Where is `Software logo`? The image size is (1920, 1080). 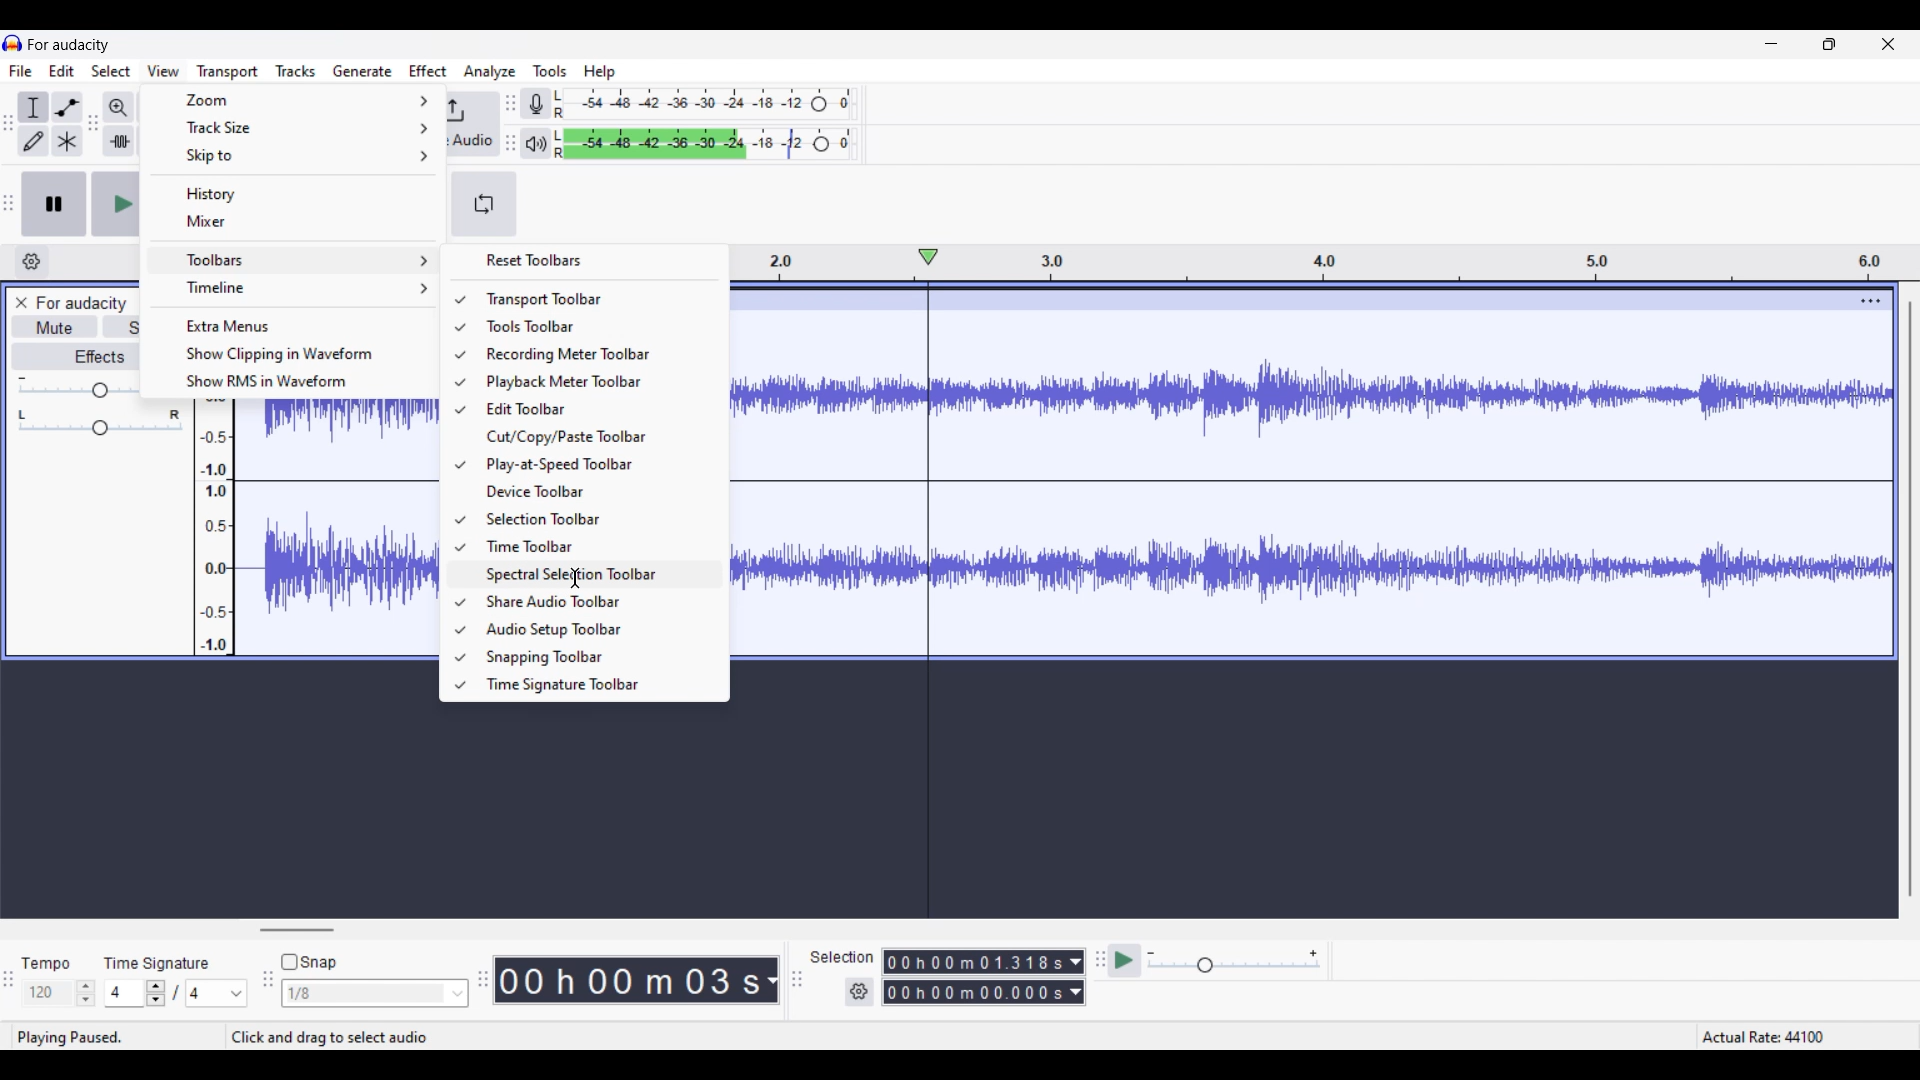
Software logo is located at coordinates (13, 43).